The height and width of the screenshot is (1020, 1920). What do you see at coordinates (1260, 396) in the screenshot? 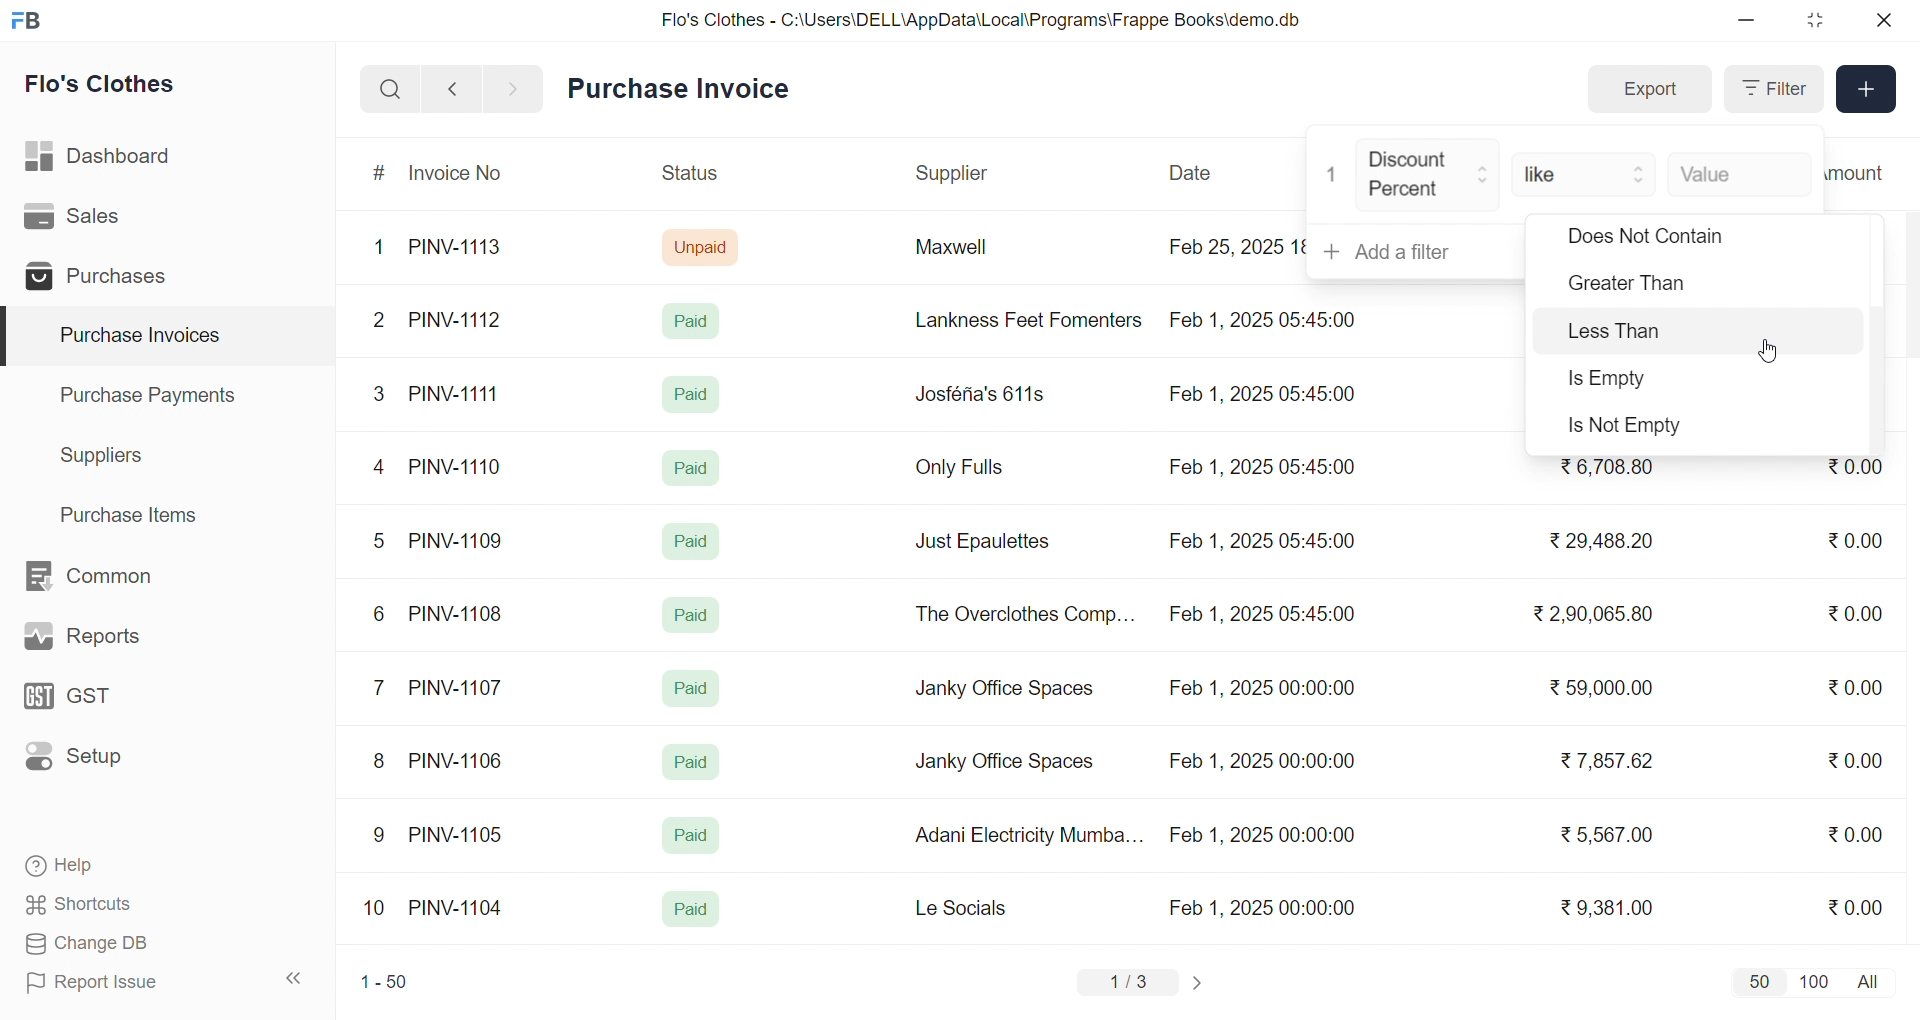
I see `Feb 1, 2025 05:45:00` at bounding box center [1260, 396].